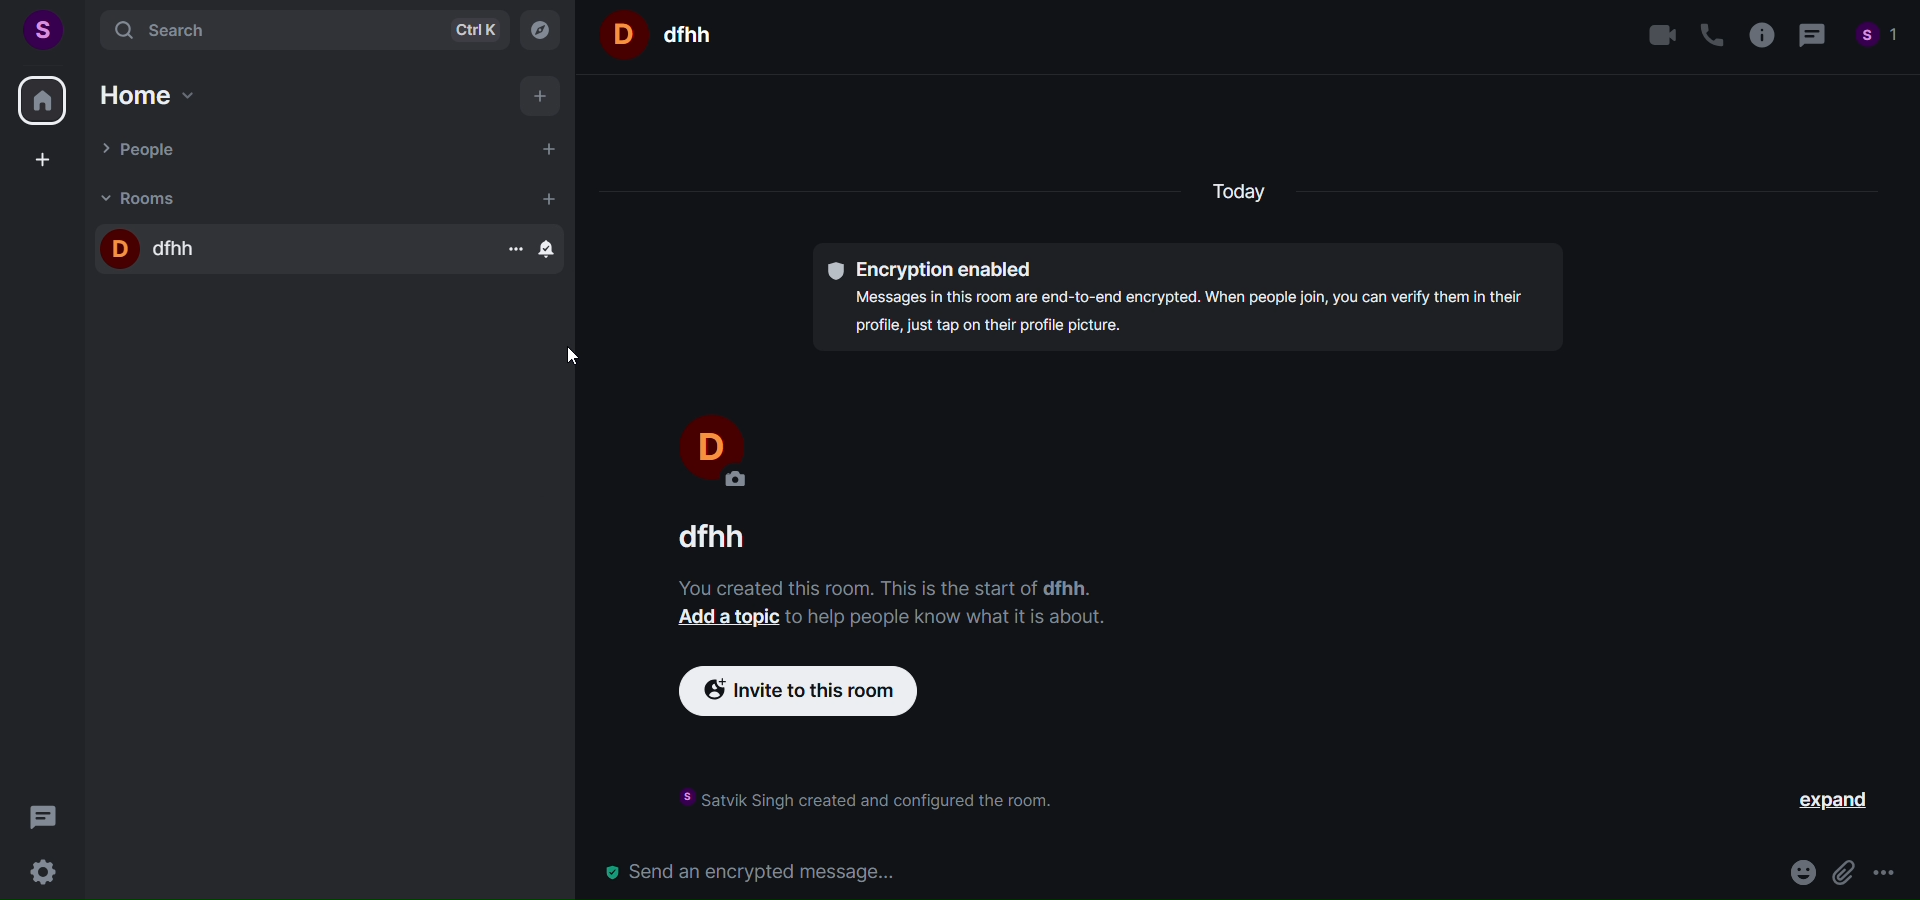 The image size is (1920, 900). What do you see at coordinates (1800, 870) in the screenshot?
I see `emoji` at bounding box center [1800, 870].